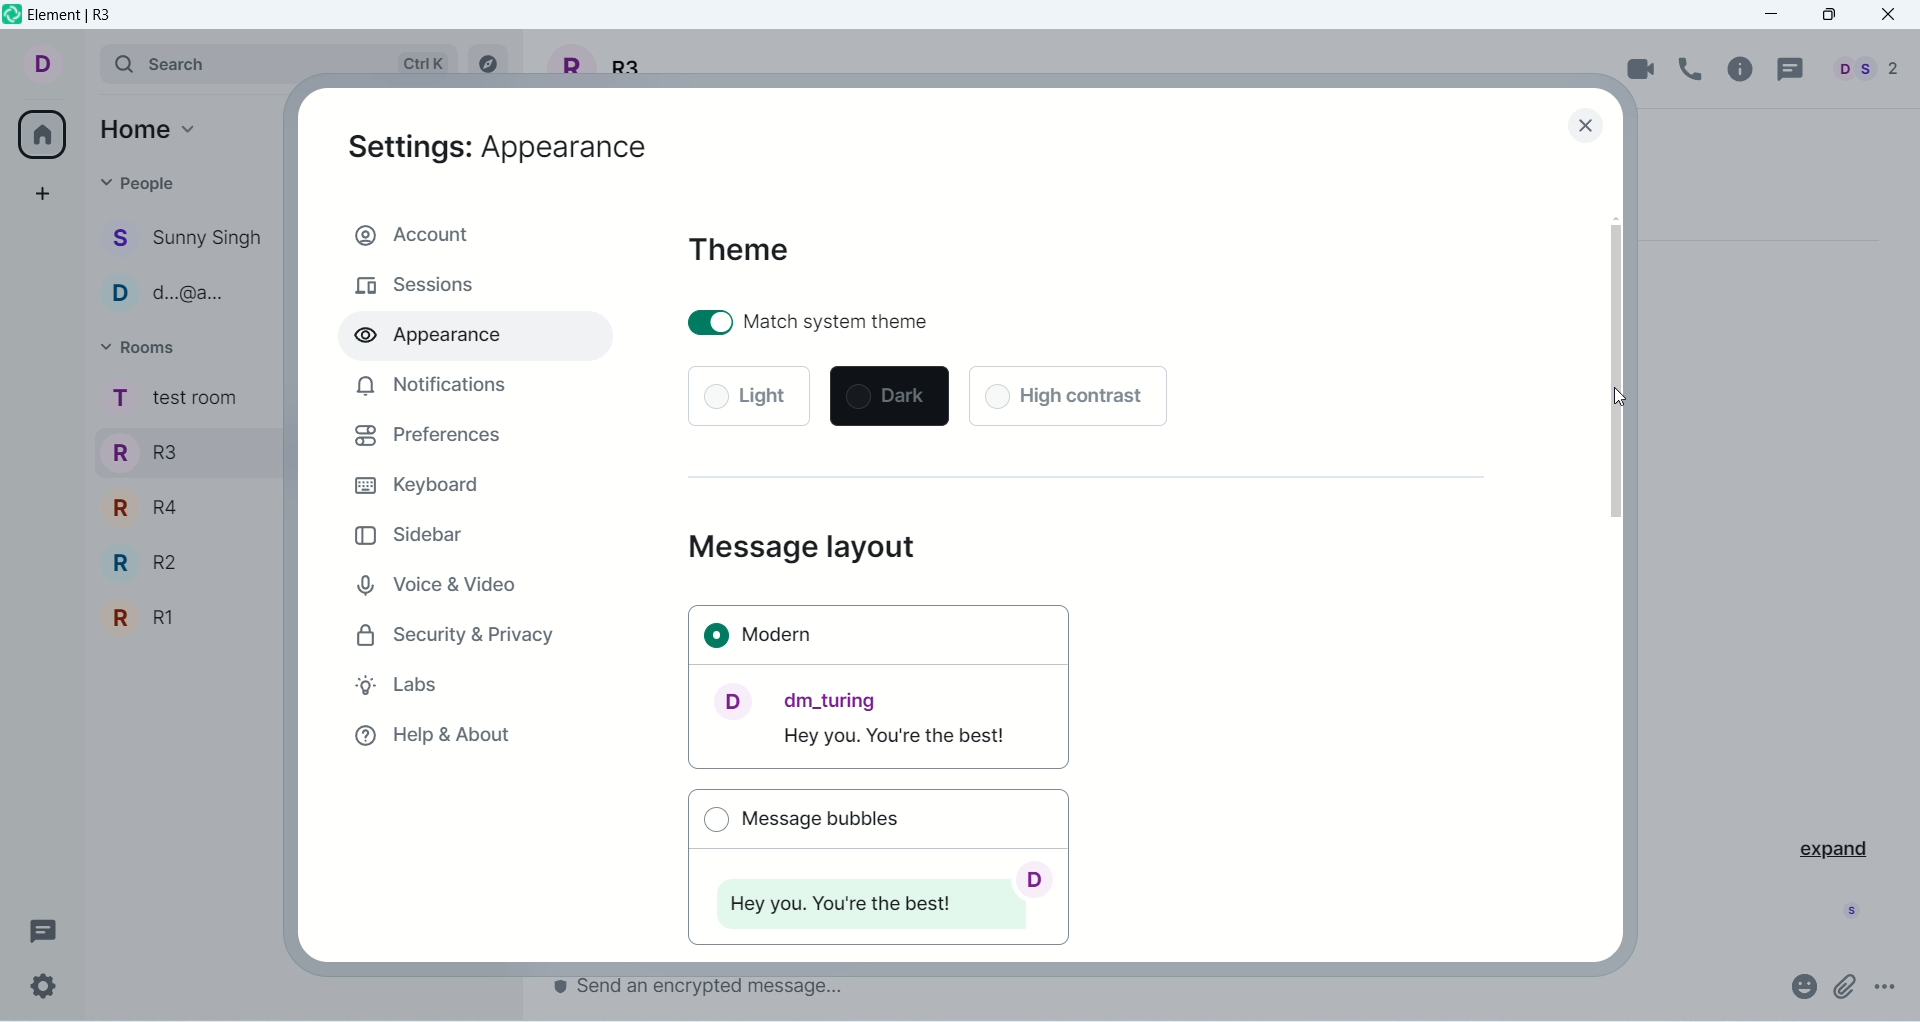  I want to click on minimize, so click(1779, 15).